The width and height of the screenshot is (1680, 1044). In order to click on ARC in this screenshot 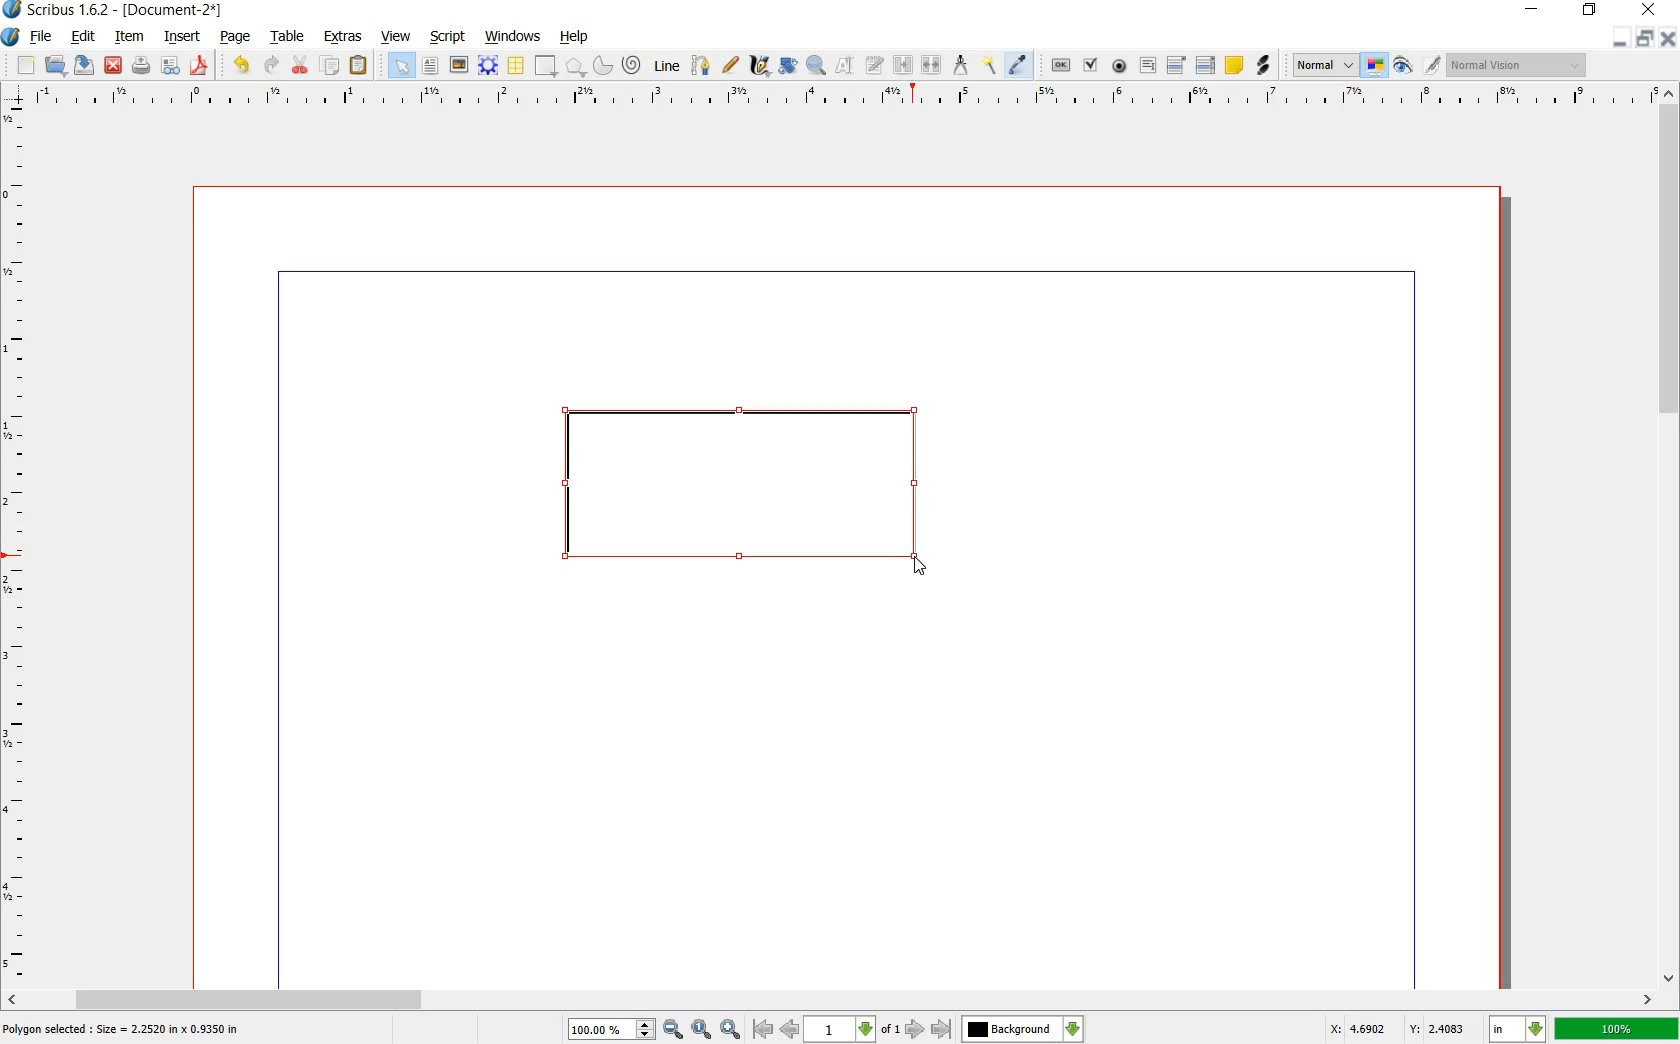, I will do `click(603, 64)`.